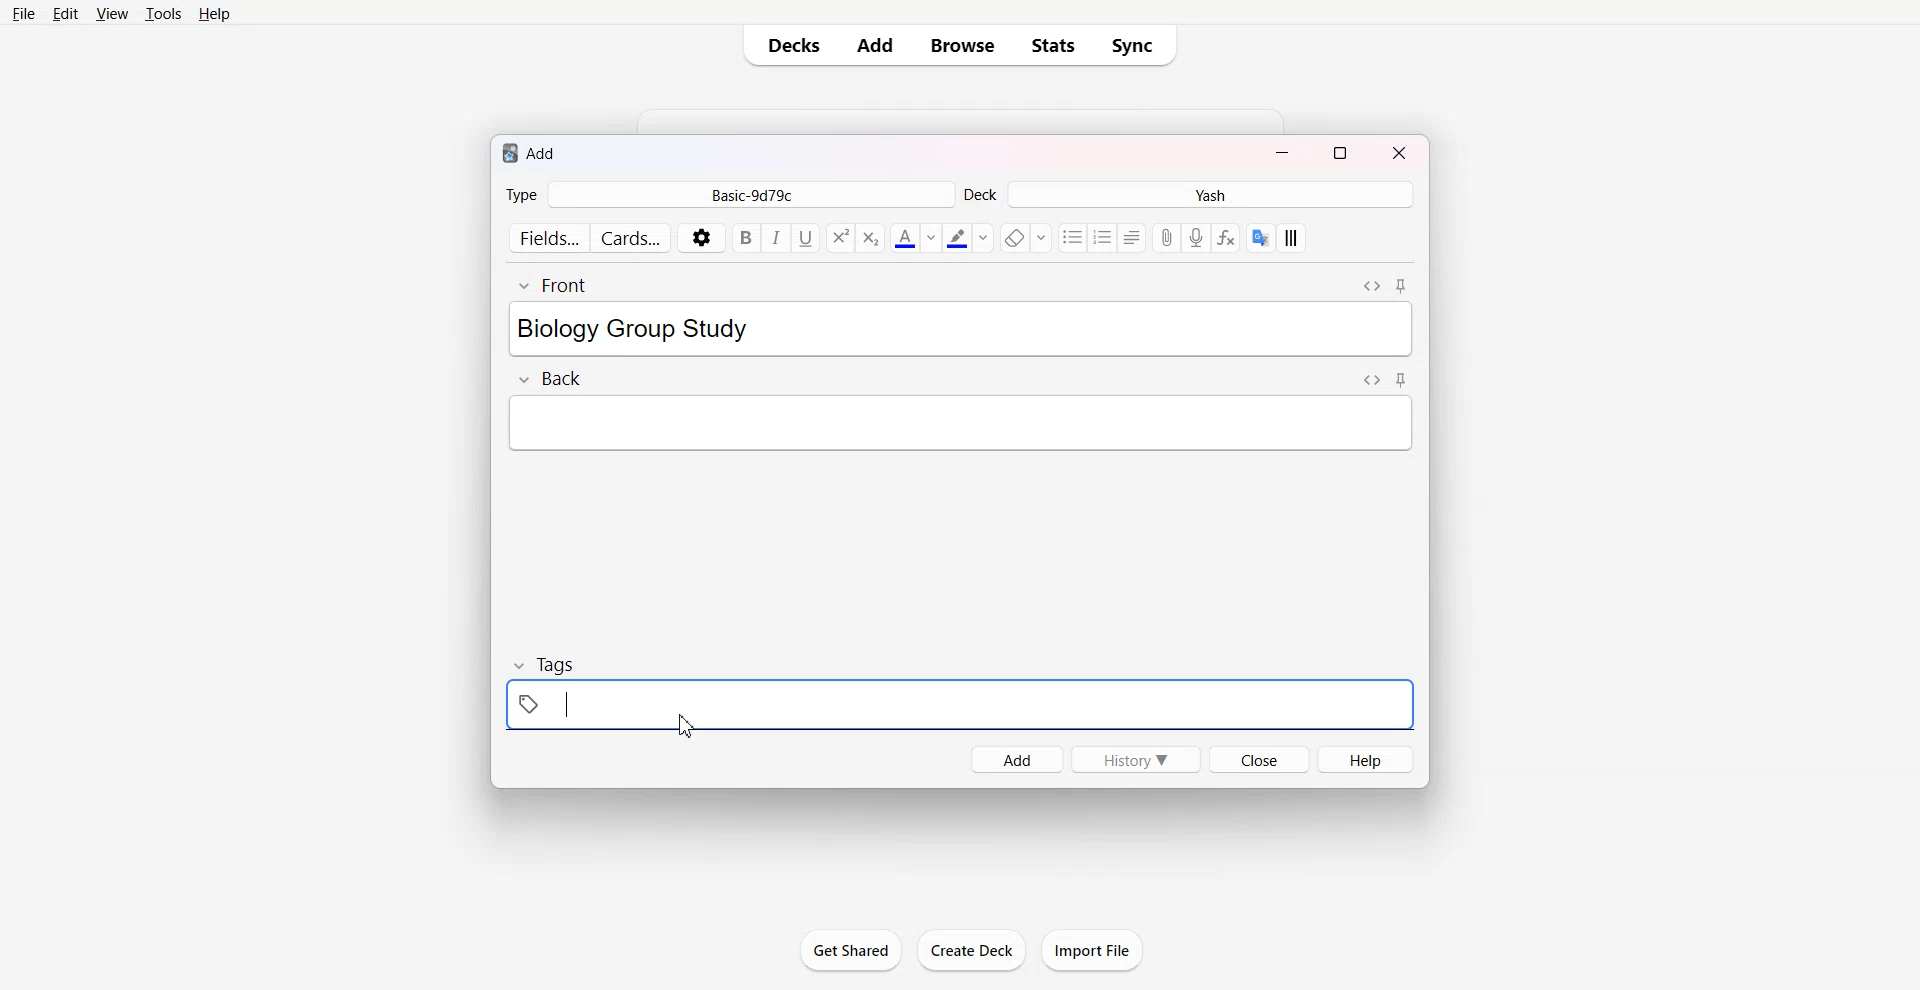 This screenshot has height=990, width=1920. What do you see at coordinates (871, 238) in the screenshot?
I see `Superscript` at bounding box center [871, 238].